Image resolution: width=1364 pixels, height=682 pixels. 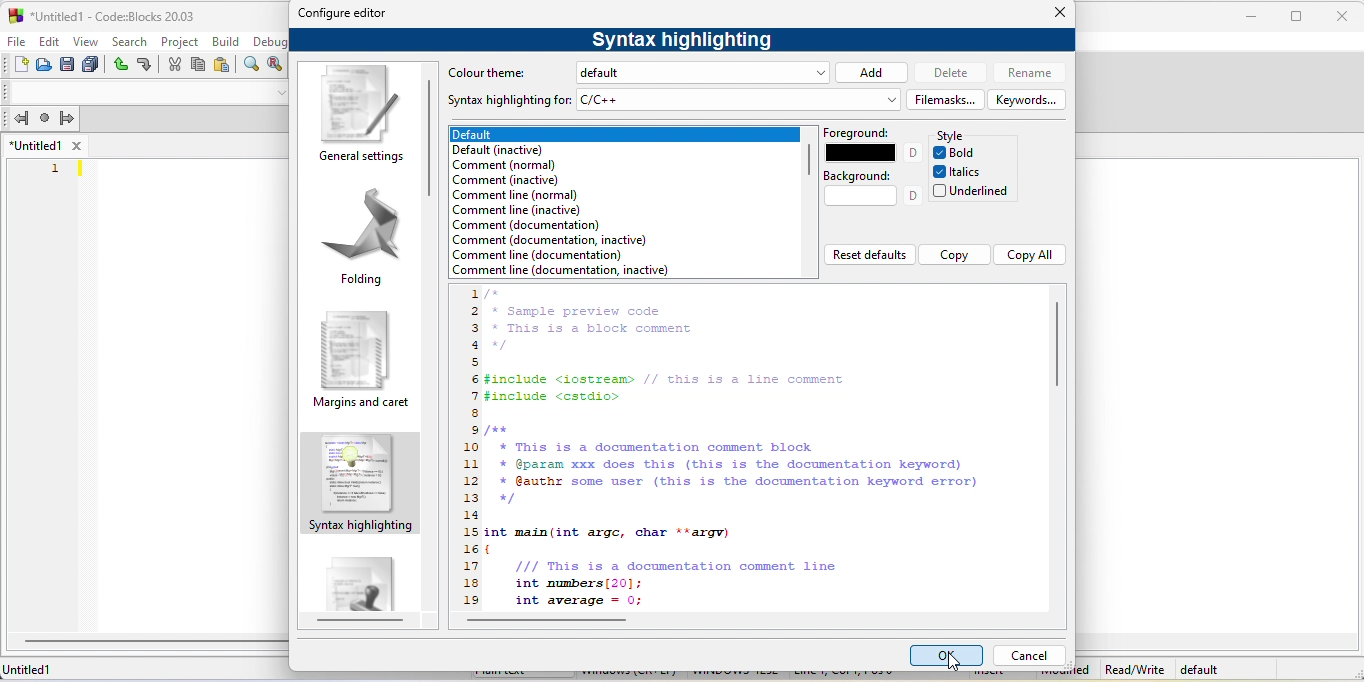 What do you see at coordinates (1028, 99) in the screenshot?
I see `keywords` at bounding box center [1028, 99].